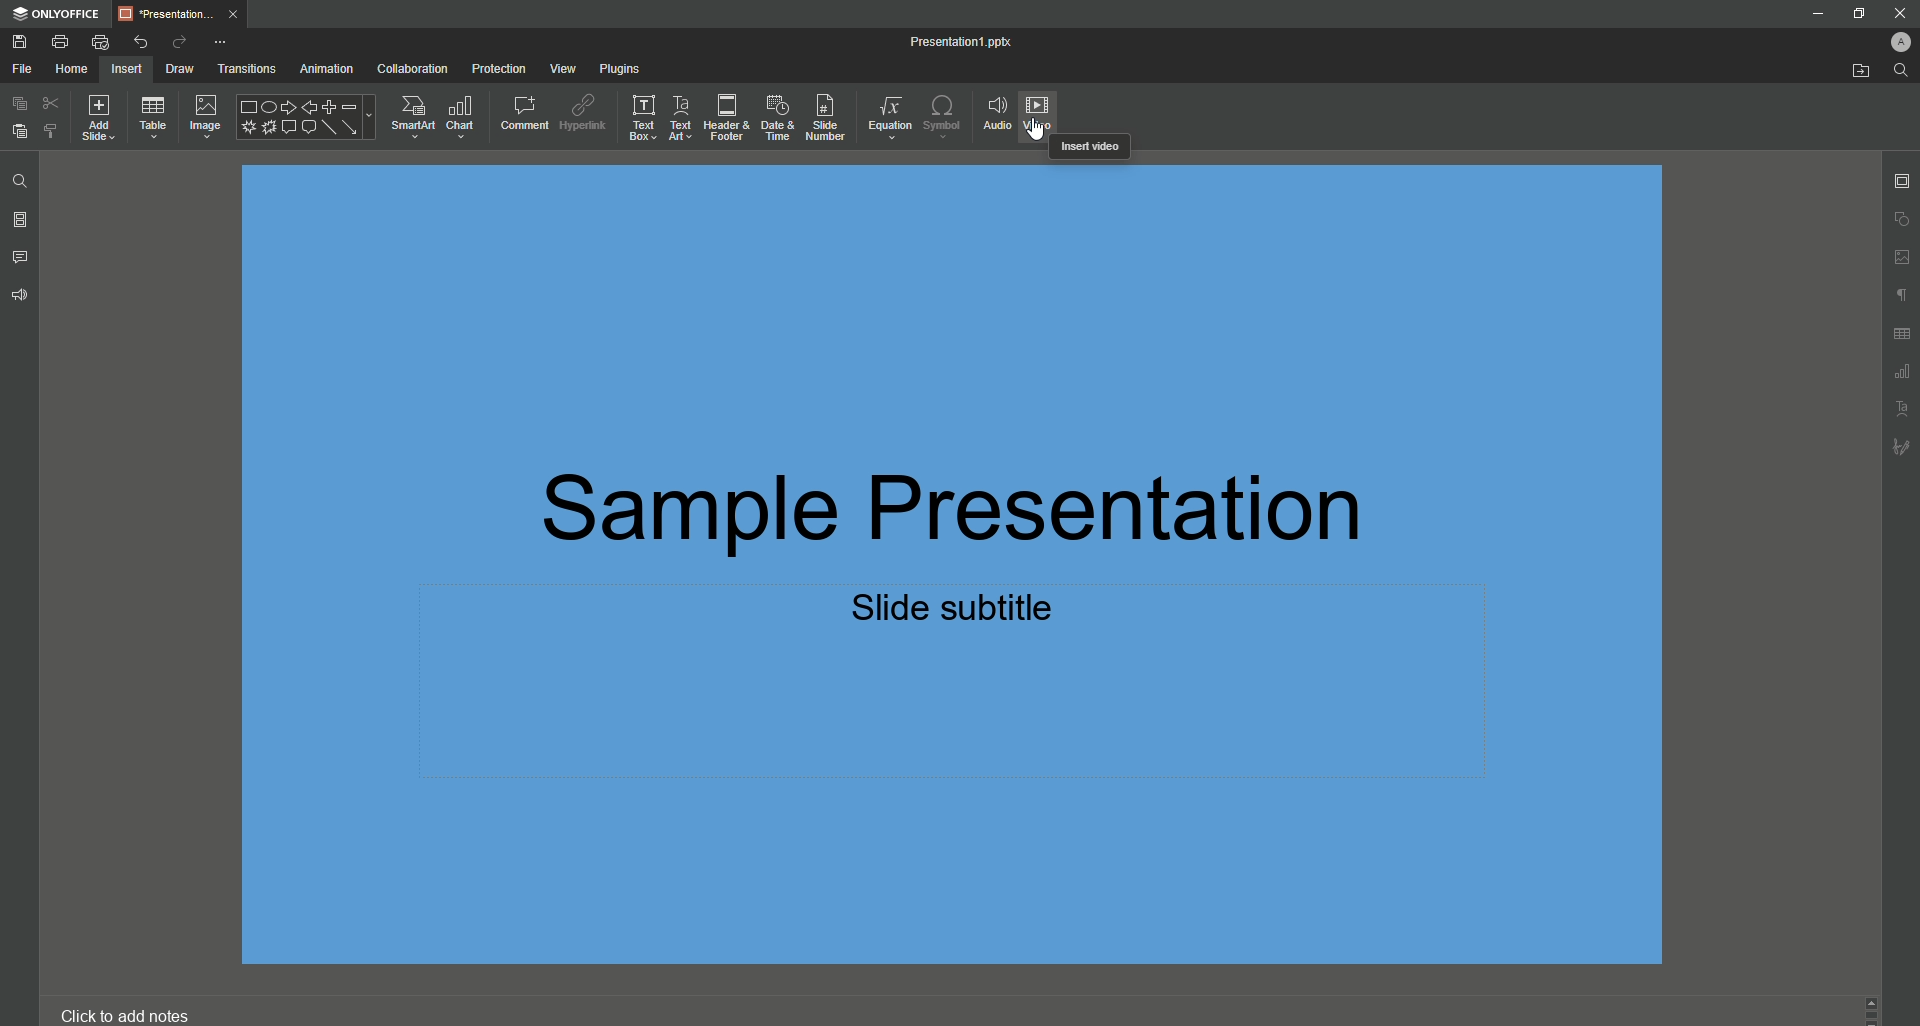 Image resolution: width=1920 pixels, height=1026 pixels. I want to click on Cut, so click(51, 102).